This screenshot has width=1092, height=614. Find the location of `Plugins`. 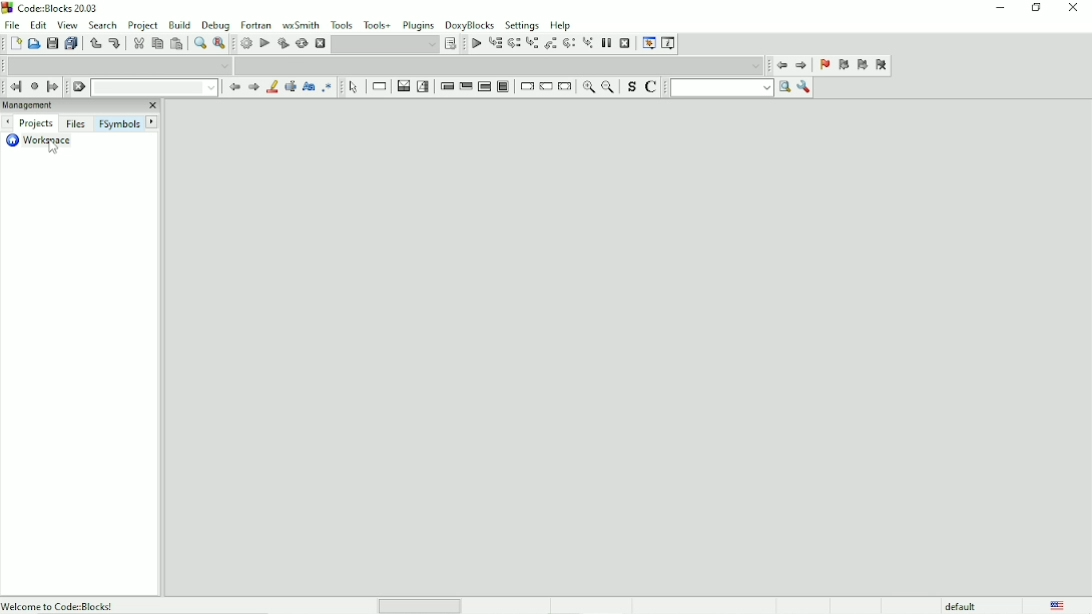

Plugins is located at coordinates (419, 24).